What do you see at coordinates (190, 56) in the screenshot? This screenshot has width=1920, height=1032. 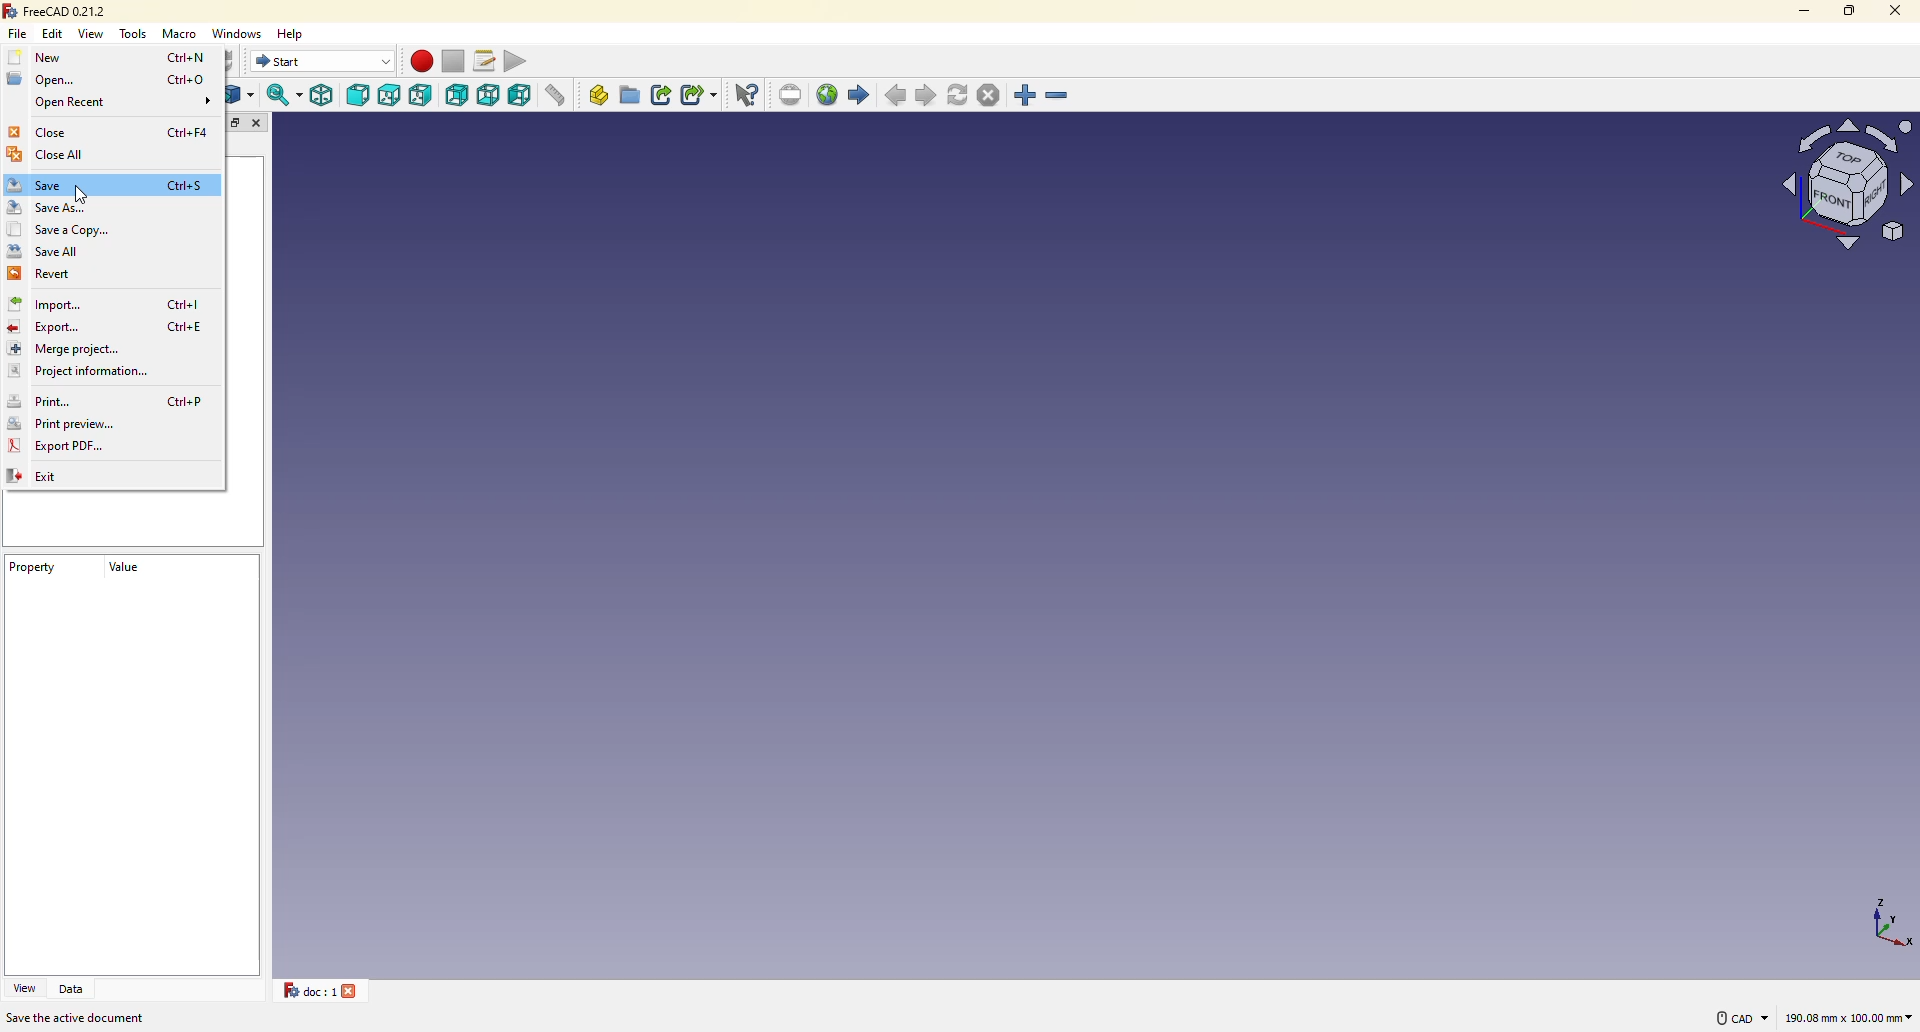 I see `ctrl+n` at bounding box center [190, 56].